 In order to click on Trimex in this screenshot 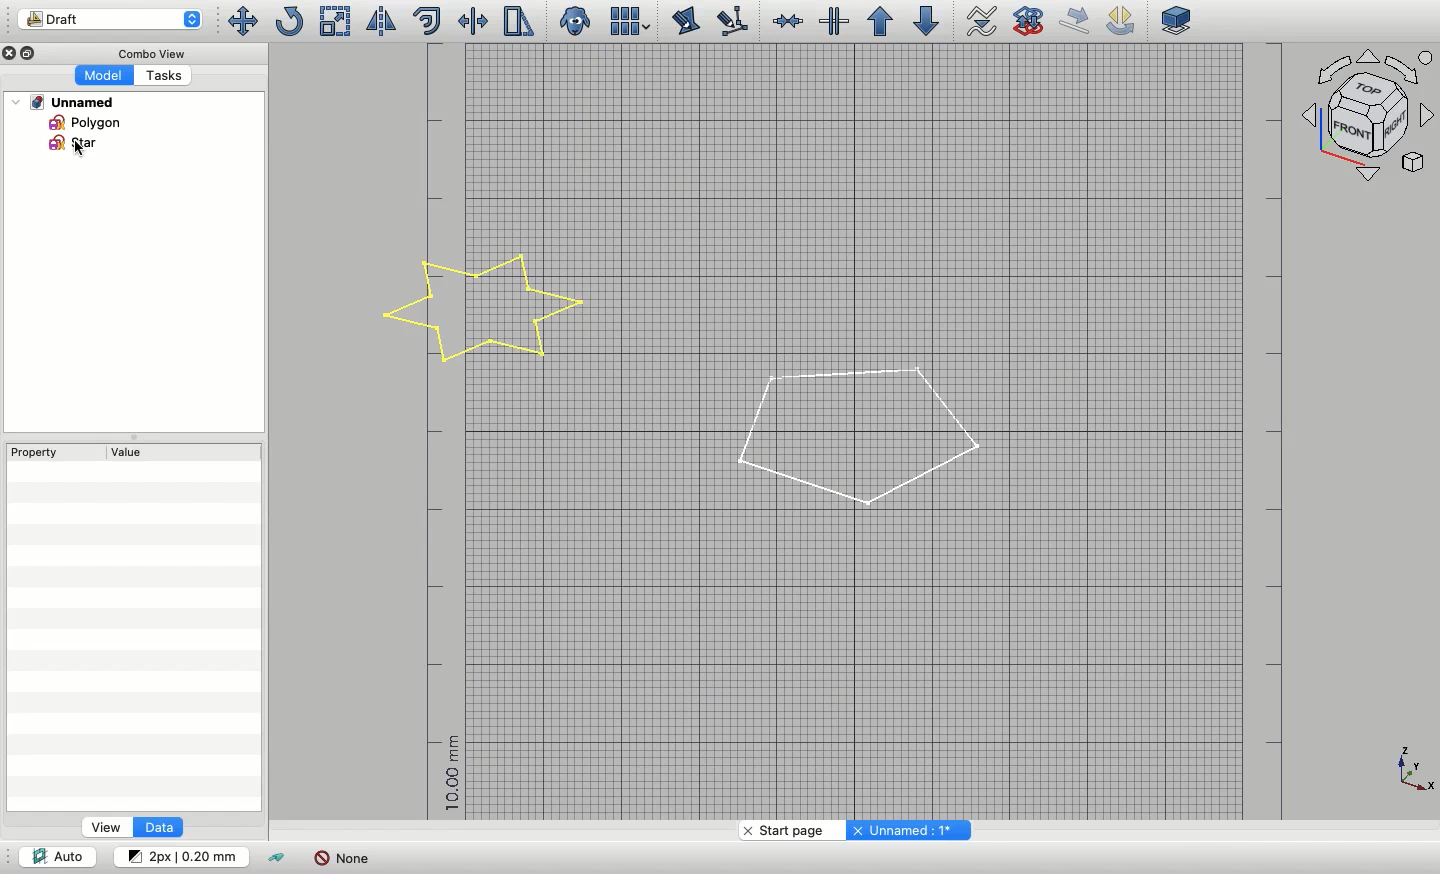, I will do `click(475, 21)`.